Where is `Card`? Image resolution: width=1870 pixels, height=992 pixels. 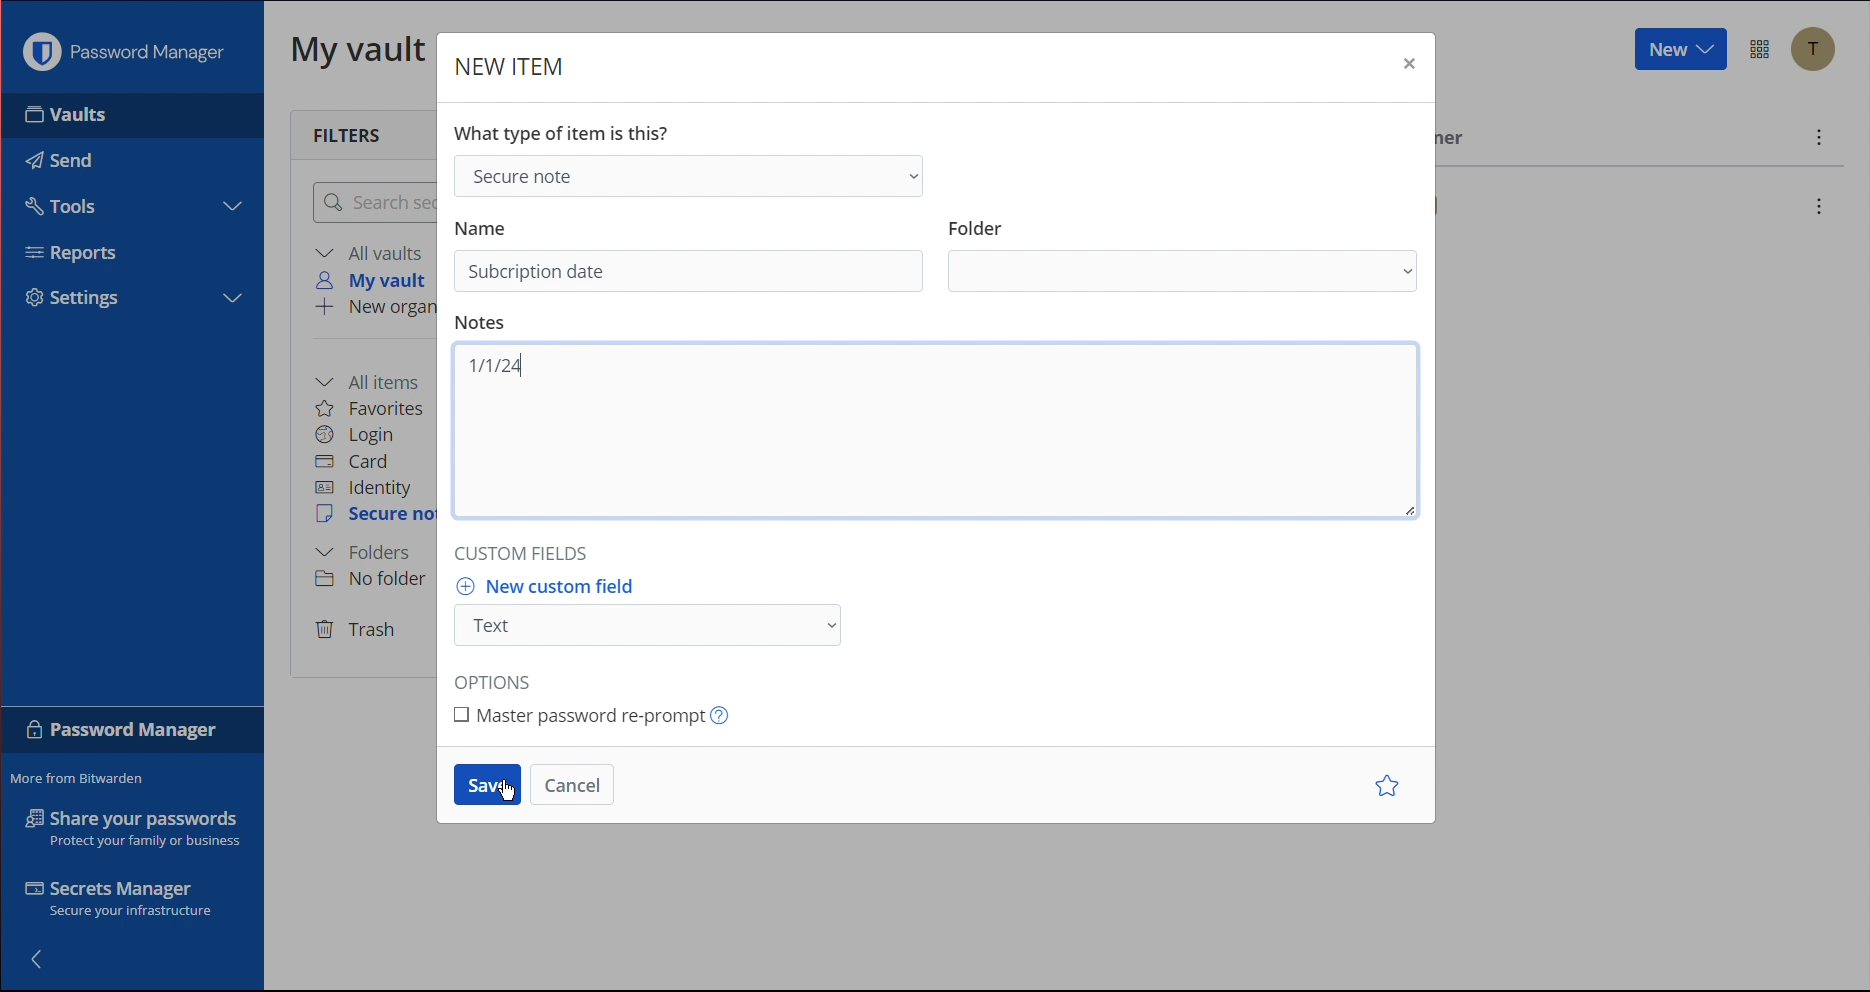
Card is located at coordinates (352, 462).